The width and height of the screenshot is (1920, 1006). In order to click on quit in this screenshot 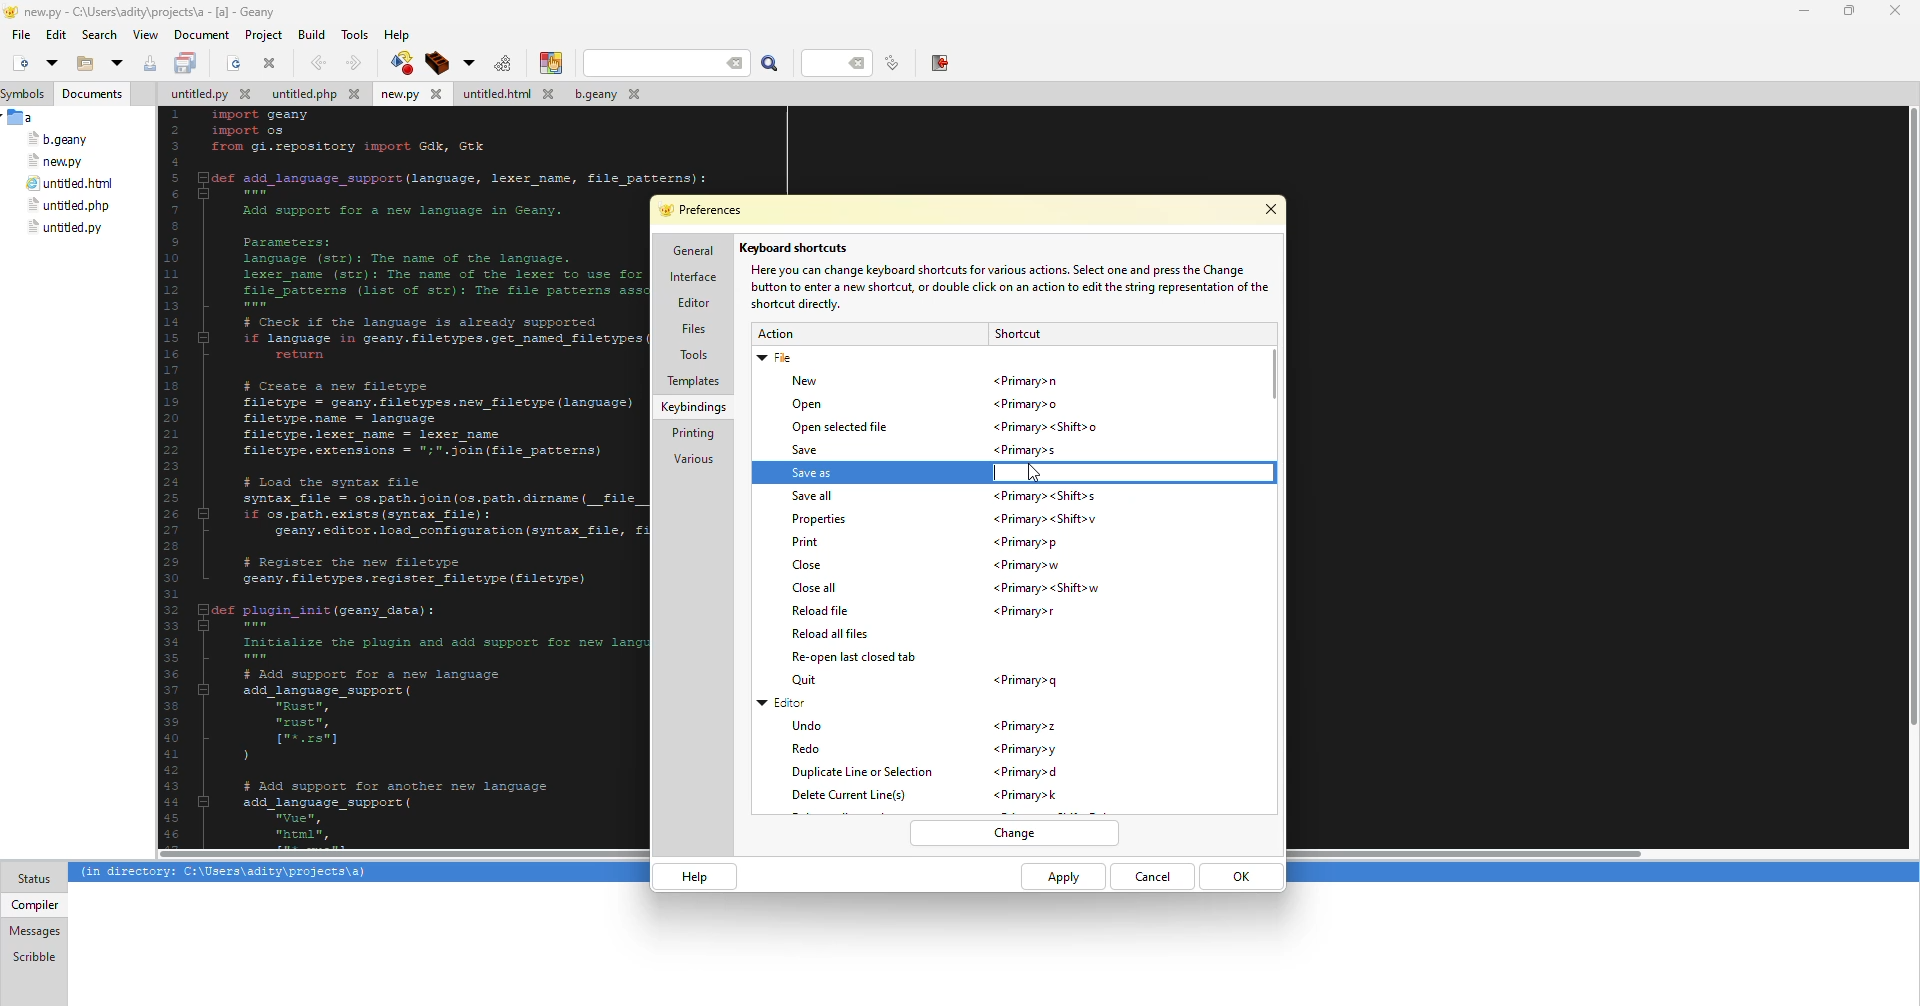, I will do `click(808, 680)`.